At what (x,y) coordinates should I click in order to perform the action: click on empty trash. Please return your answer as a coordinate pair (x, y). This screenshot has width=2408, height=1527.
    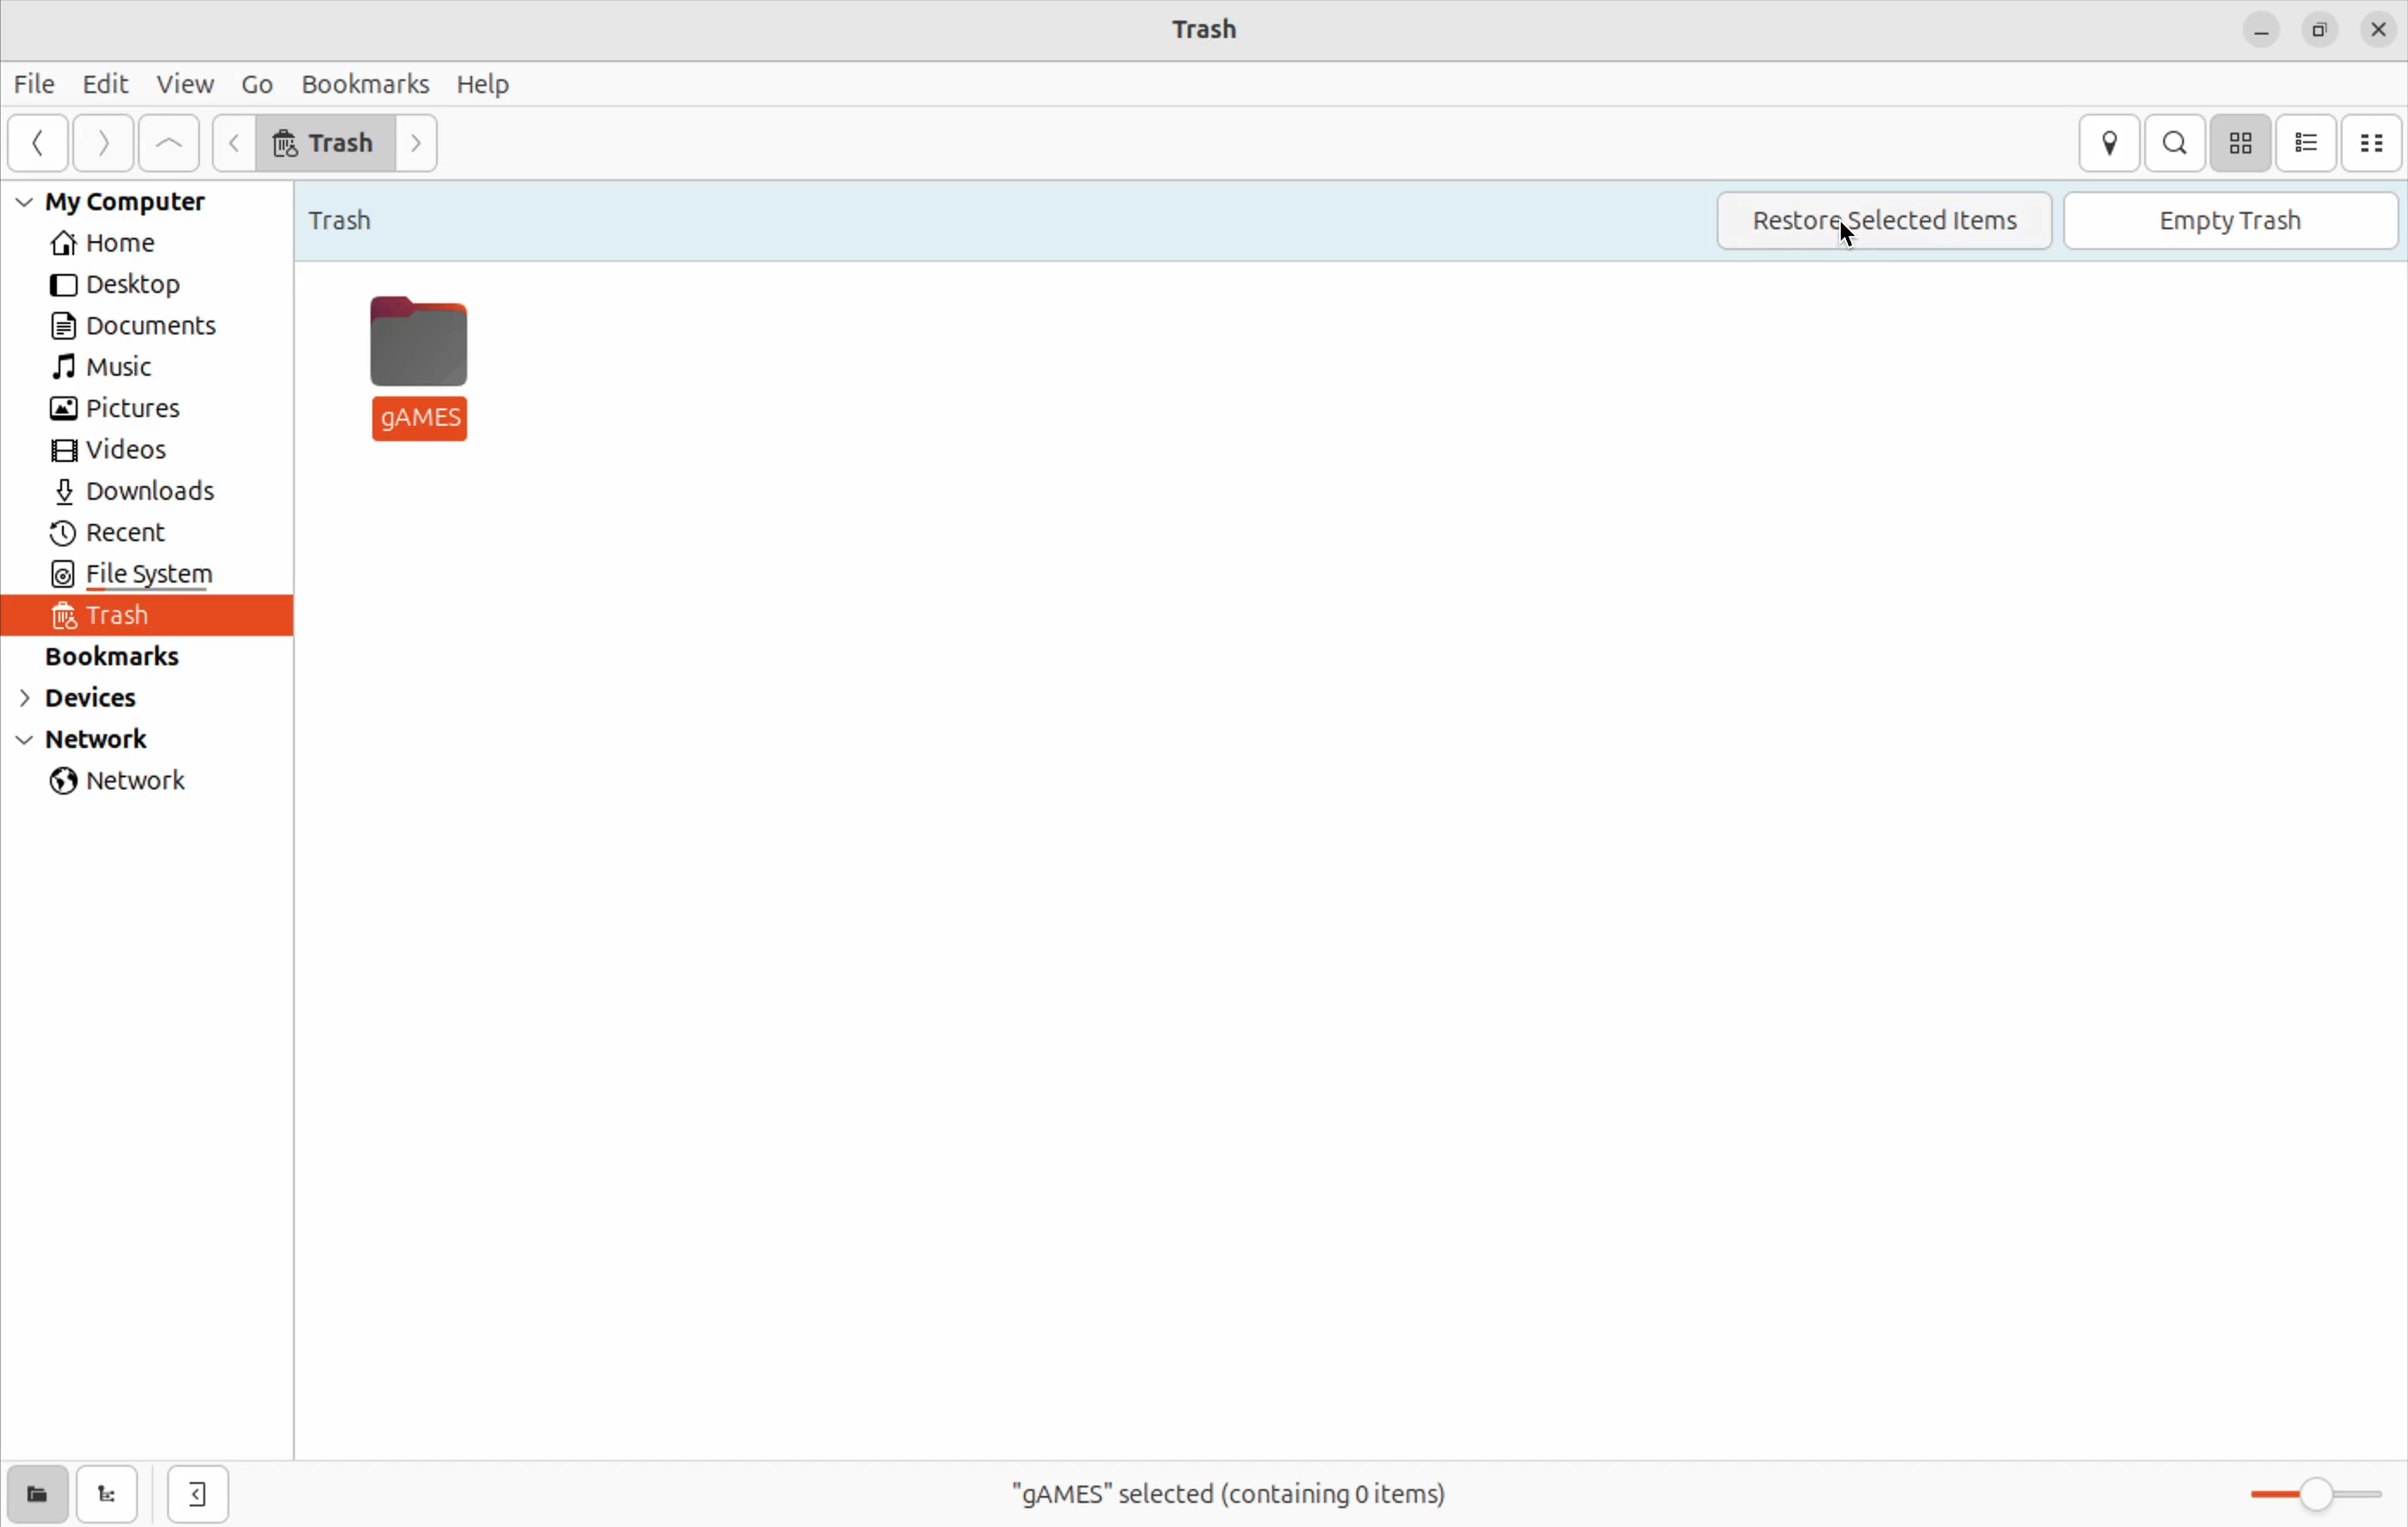
    Looking at the image, I should click on (2232, 222).